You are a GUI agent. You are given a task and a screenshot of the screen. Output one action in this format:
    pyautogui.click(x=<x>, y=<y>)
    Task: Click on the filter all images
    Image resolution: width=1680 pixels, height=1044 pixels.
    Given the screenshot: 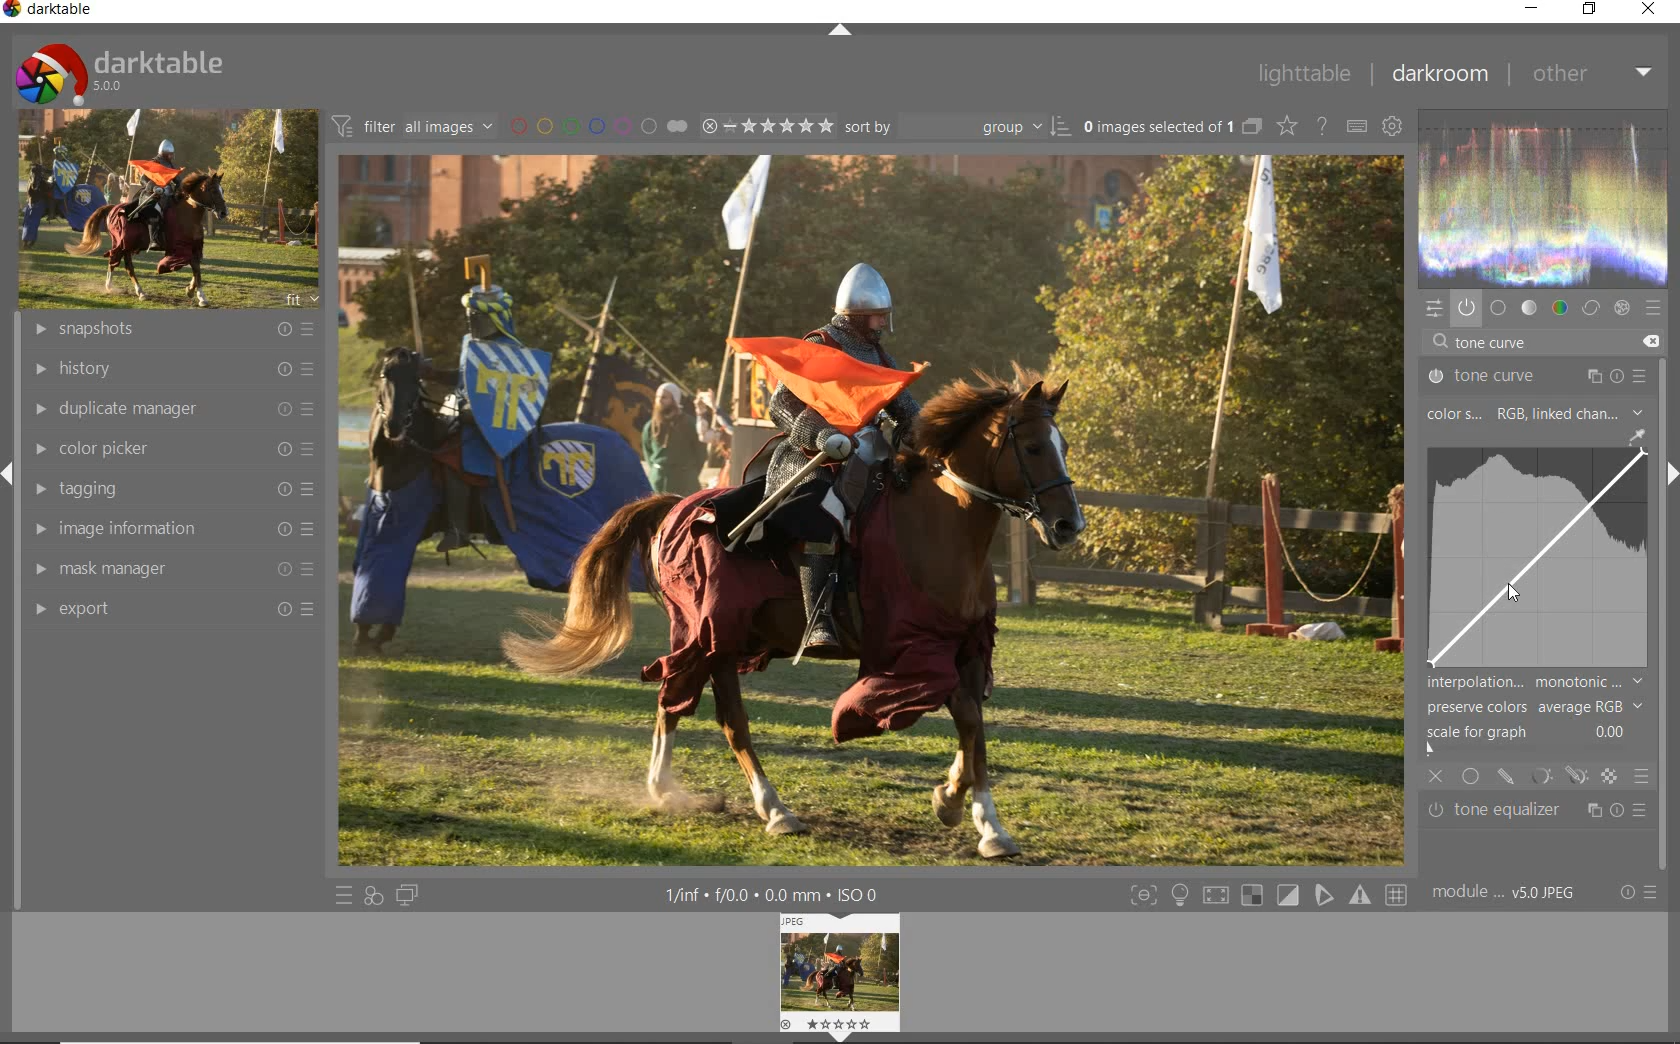 What is the action you would take?
    pyautogui.click(x=412, y=126)
    